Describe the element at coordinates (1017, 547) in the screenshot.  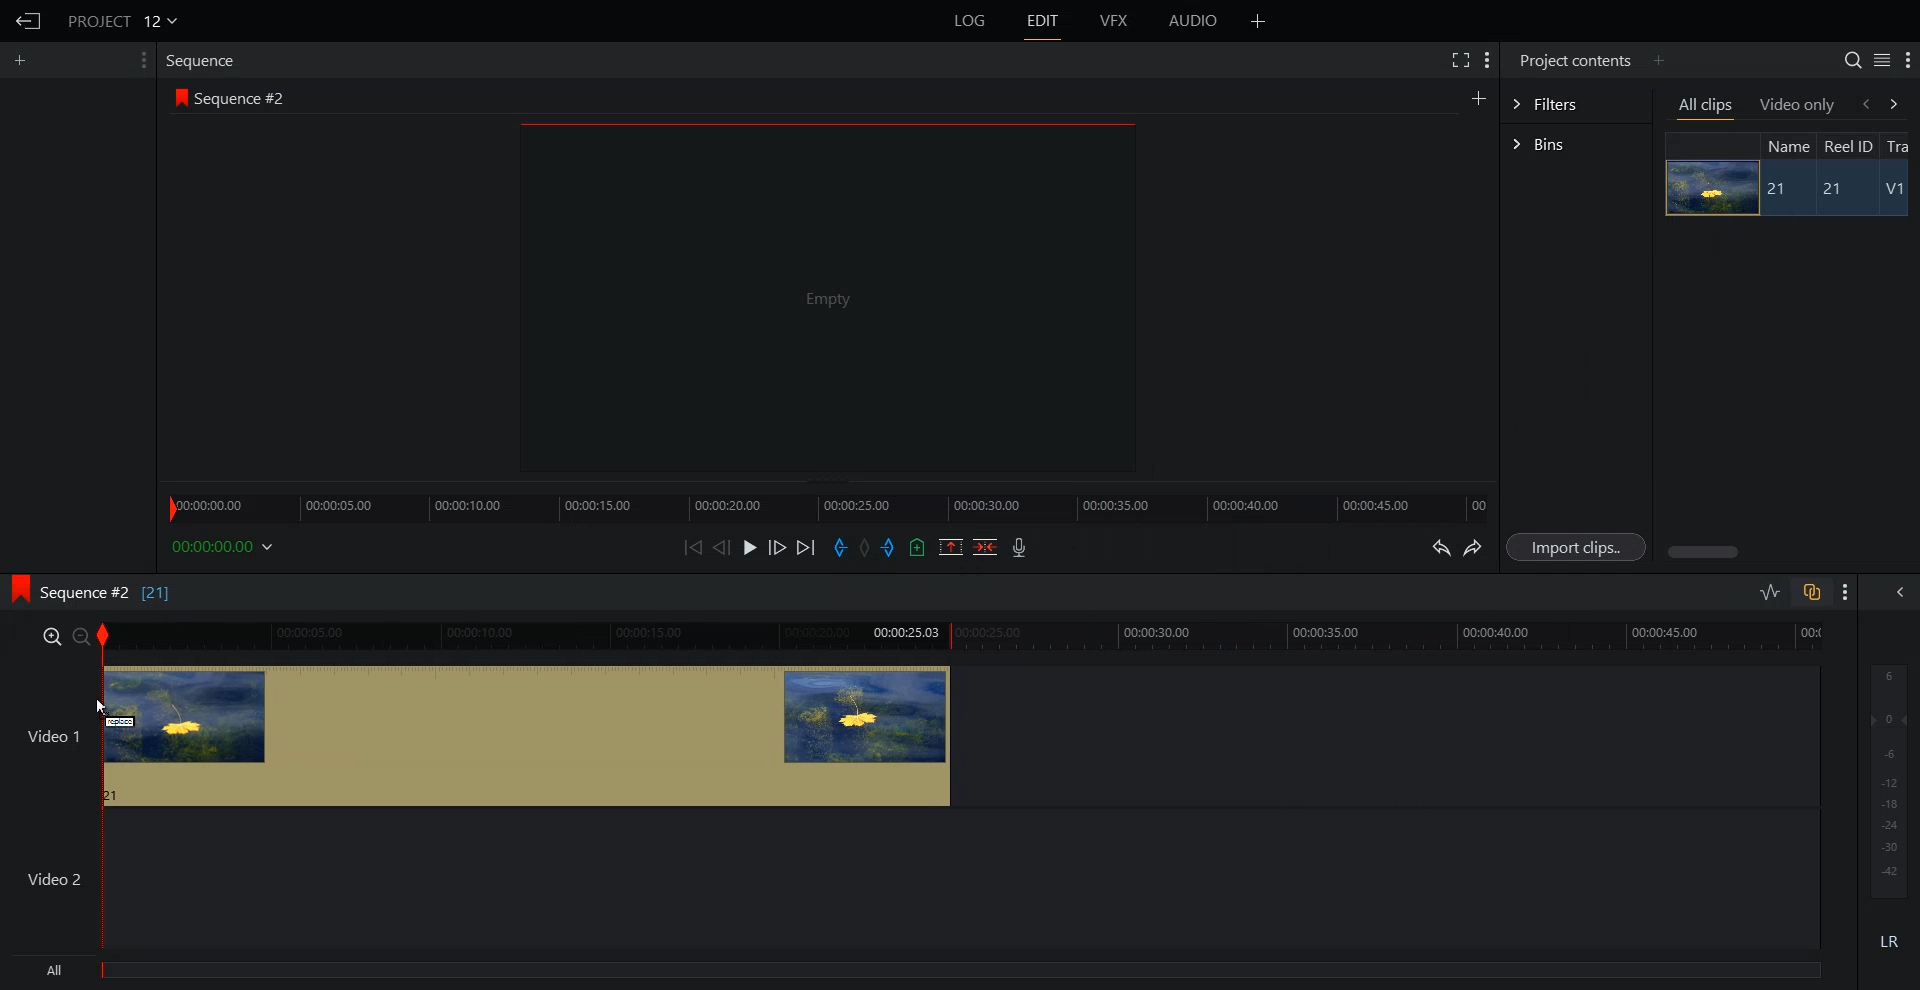
I see `Record Audio` at that location.